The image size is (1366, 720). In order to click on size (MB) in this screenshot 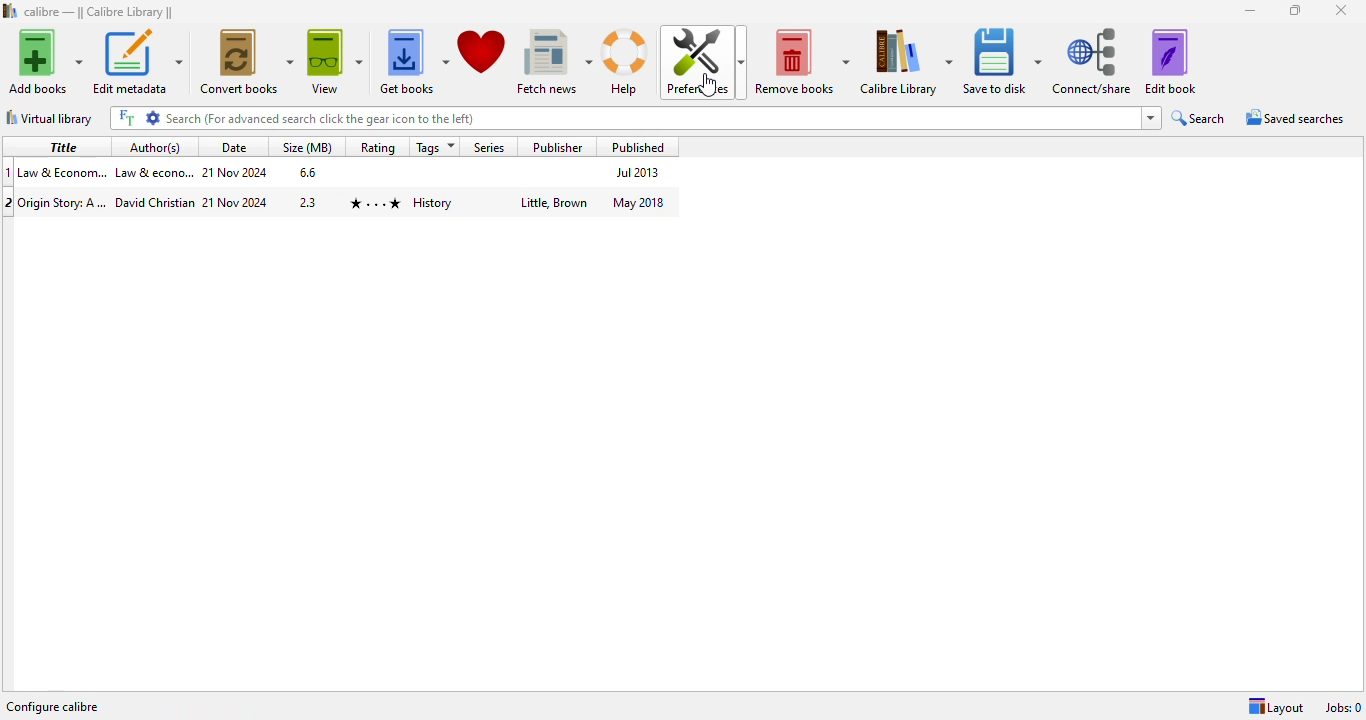, I will do `click(306, 147)`.